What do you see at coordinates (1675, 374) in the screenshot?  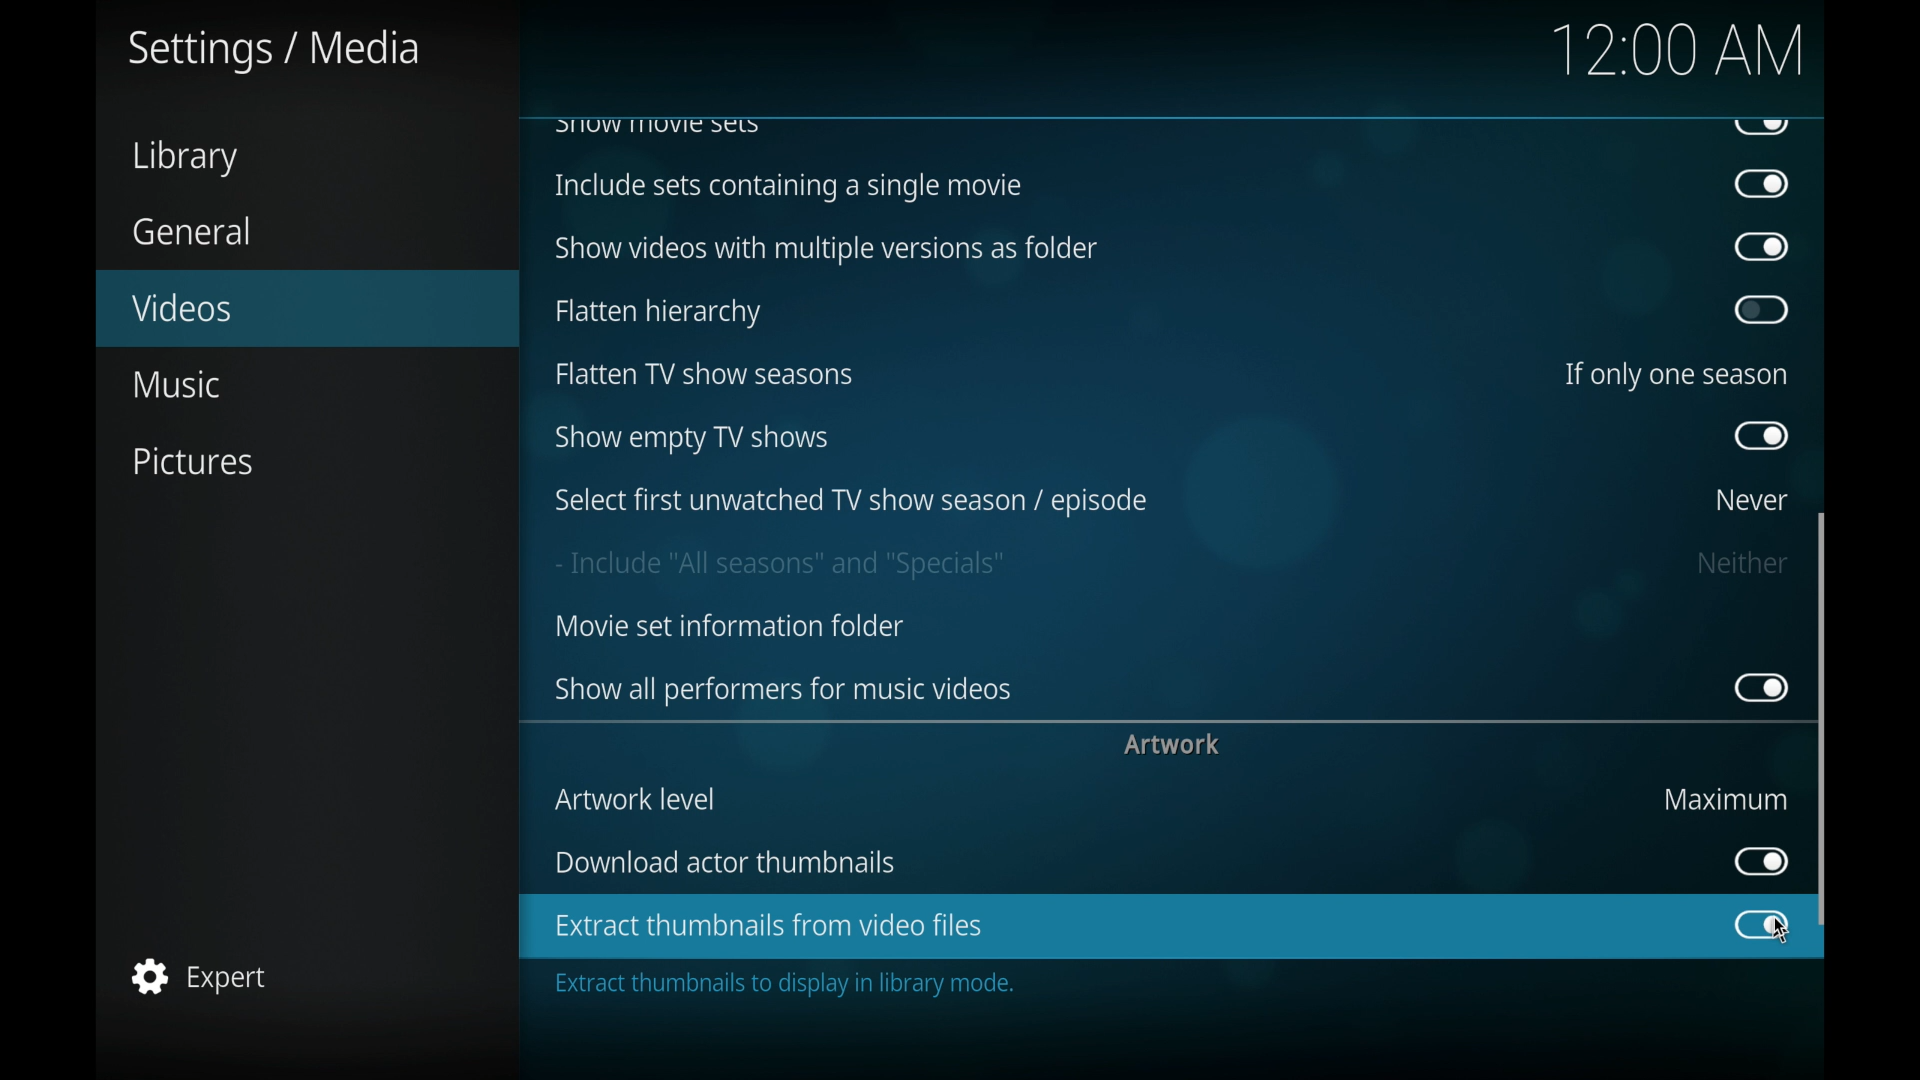 I see `if only one season` at bounding box center [1675, 374].